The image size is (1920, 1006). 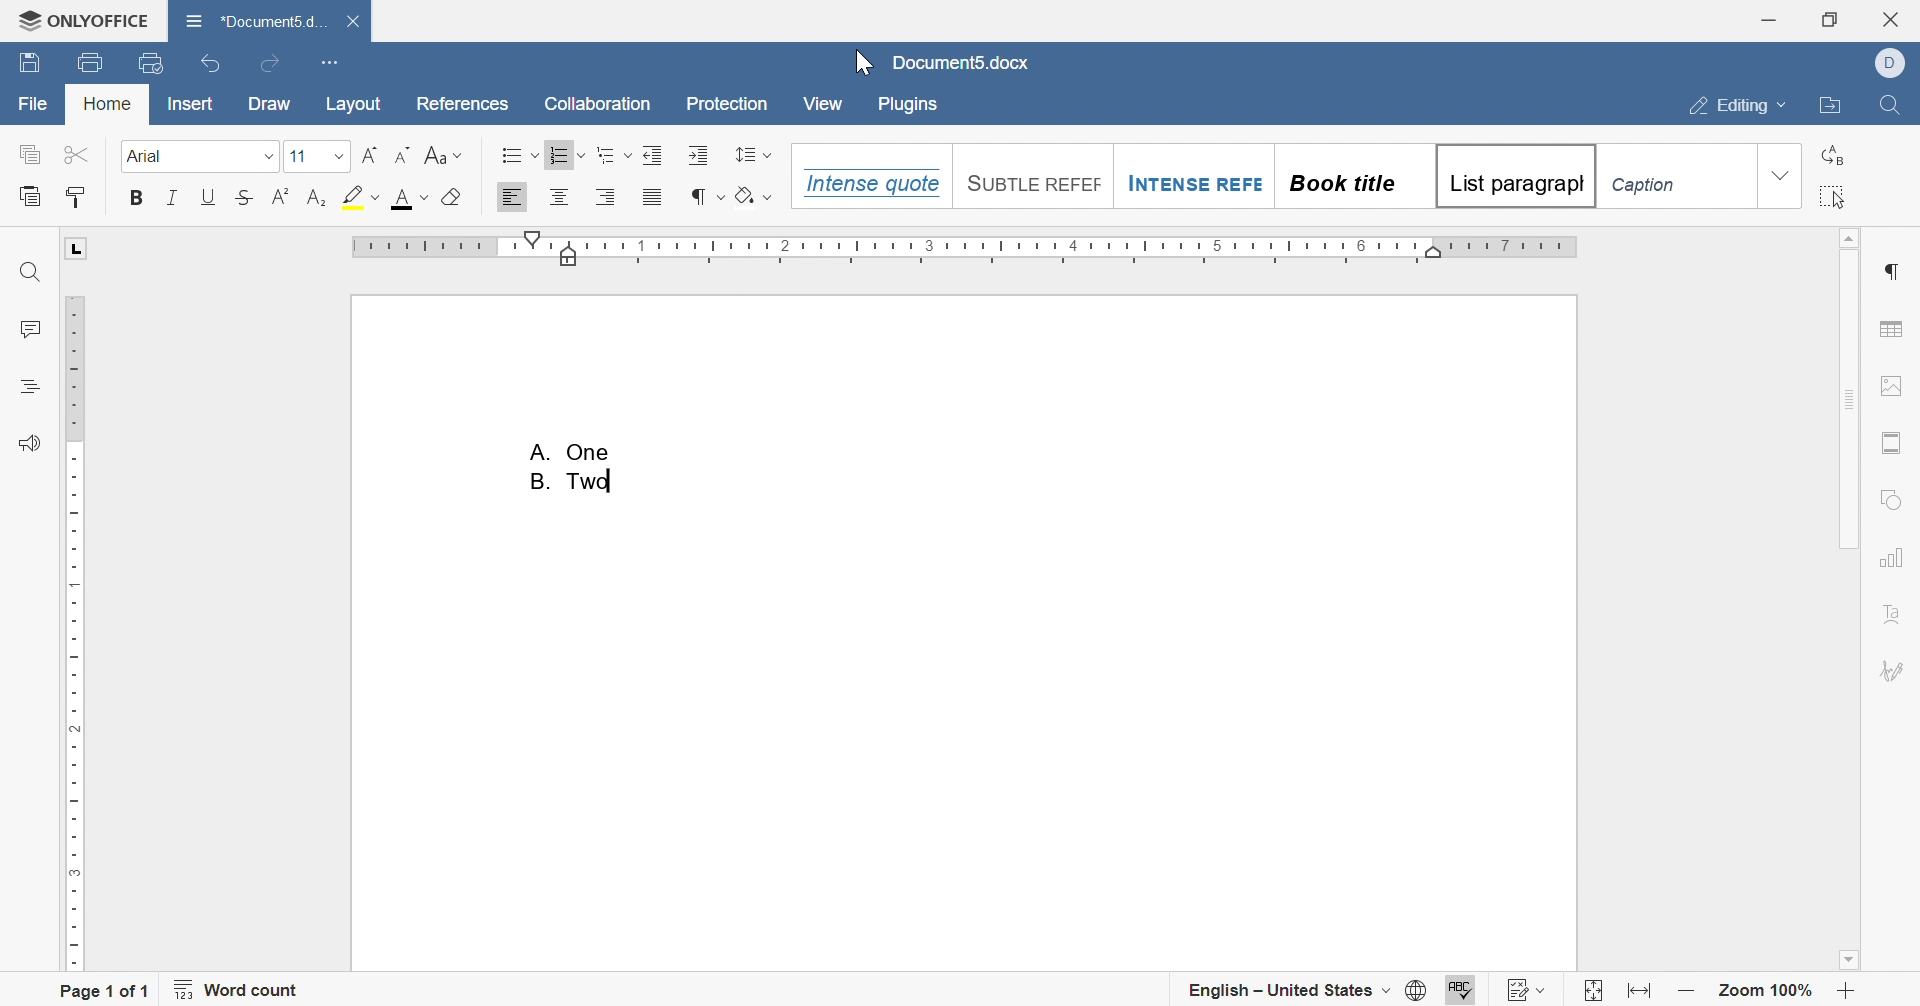 What do you see at coordinates (78, 155) in the screenshot?
I see `cut` at bounding box center [78, 155].